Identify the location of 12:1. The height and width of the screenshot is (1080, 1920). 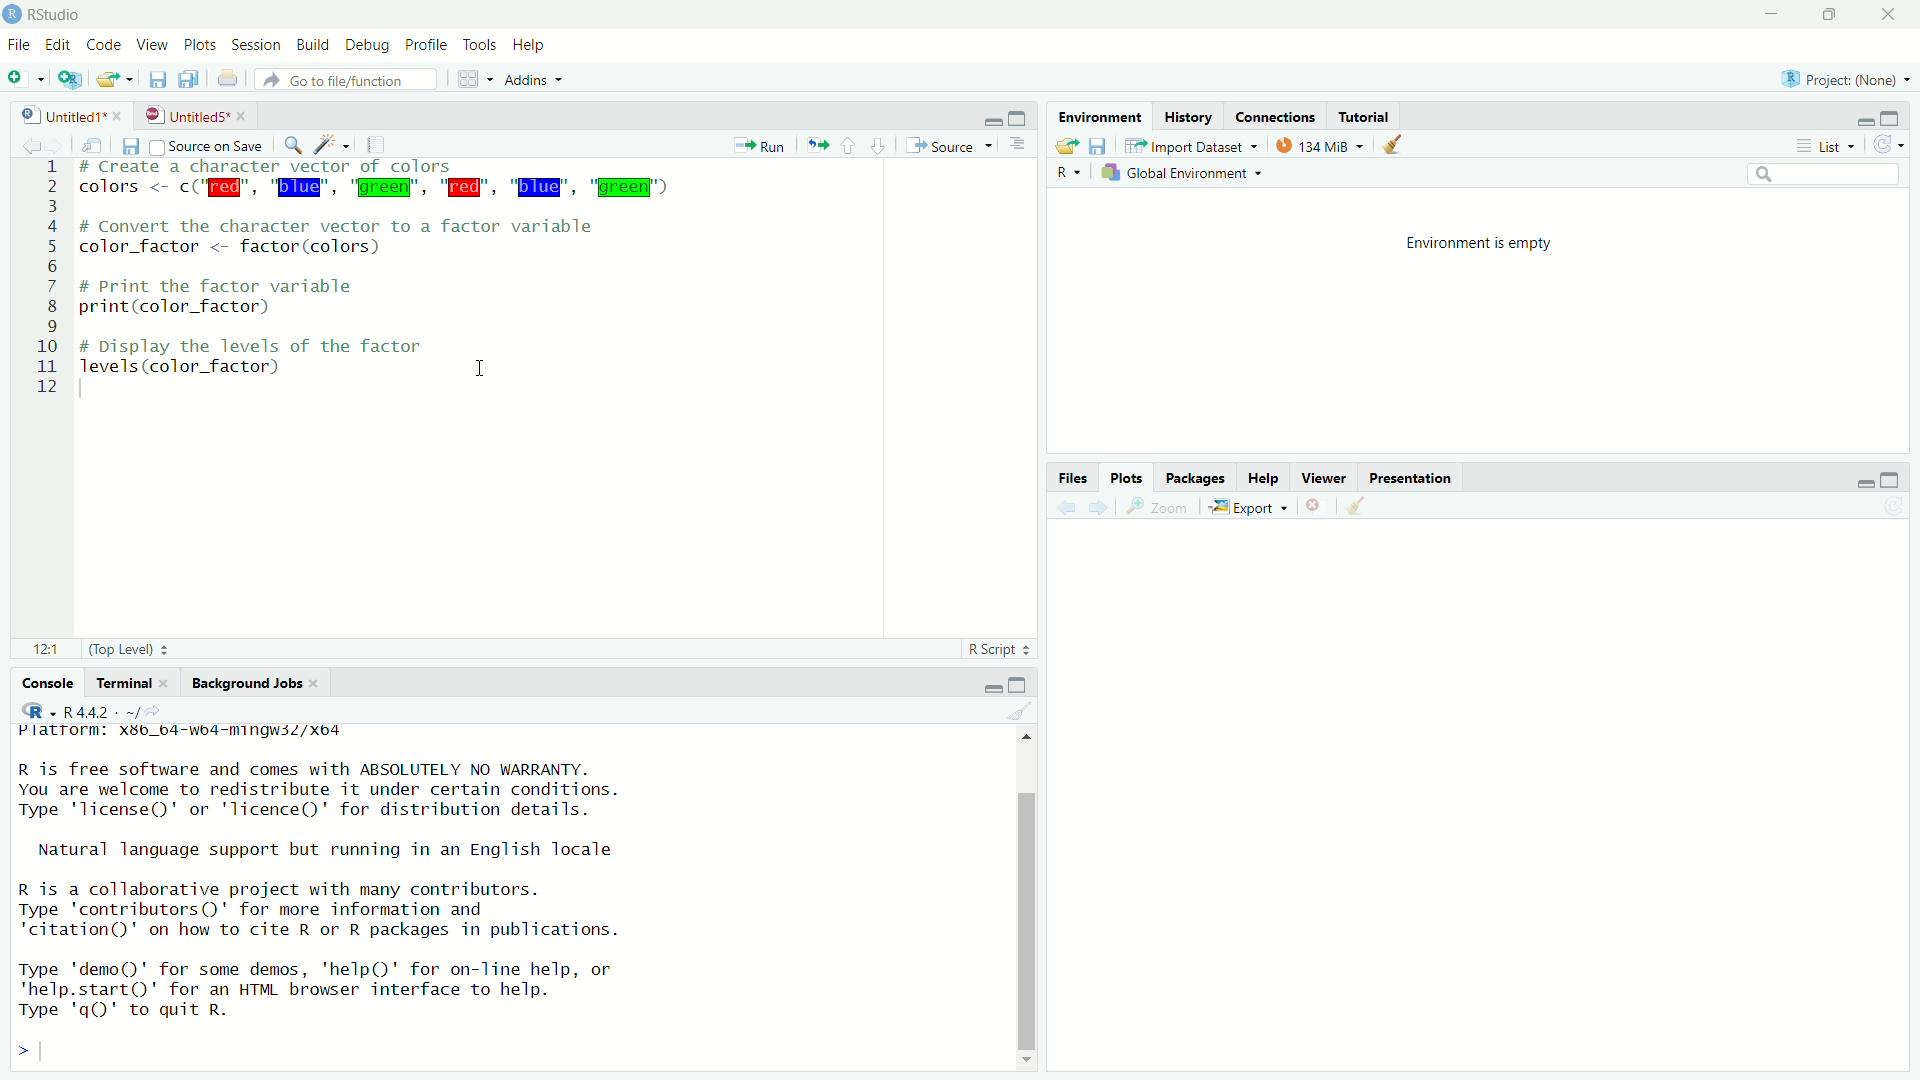
(40, 649).